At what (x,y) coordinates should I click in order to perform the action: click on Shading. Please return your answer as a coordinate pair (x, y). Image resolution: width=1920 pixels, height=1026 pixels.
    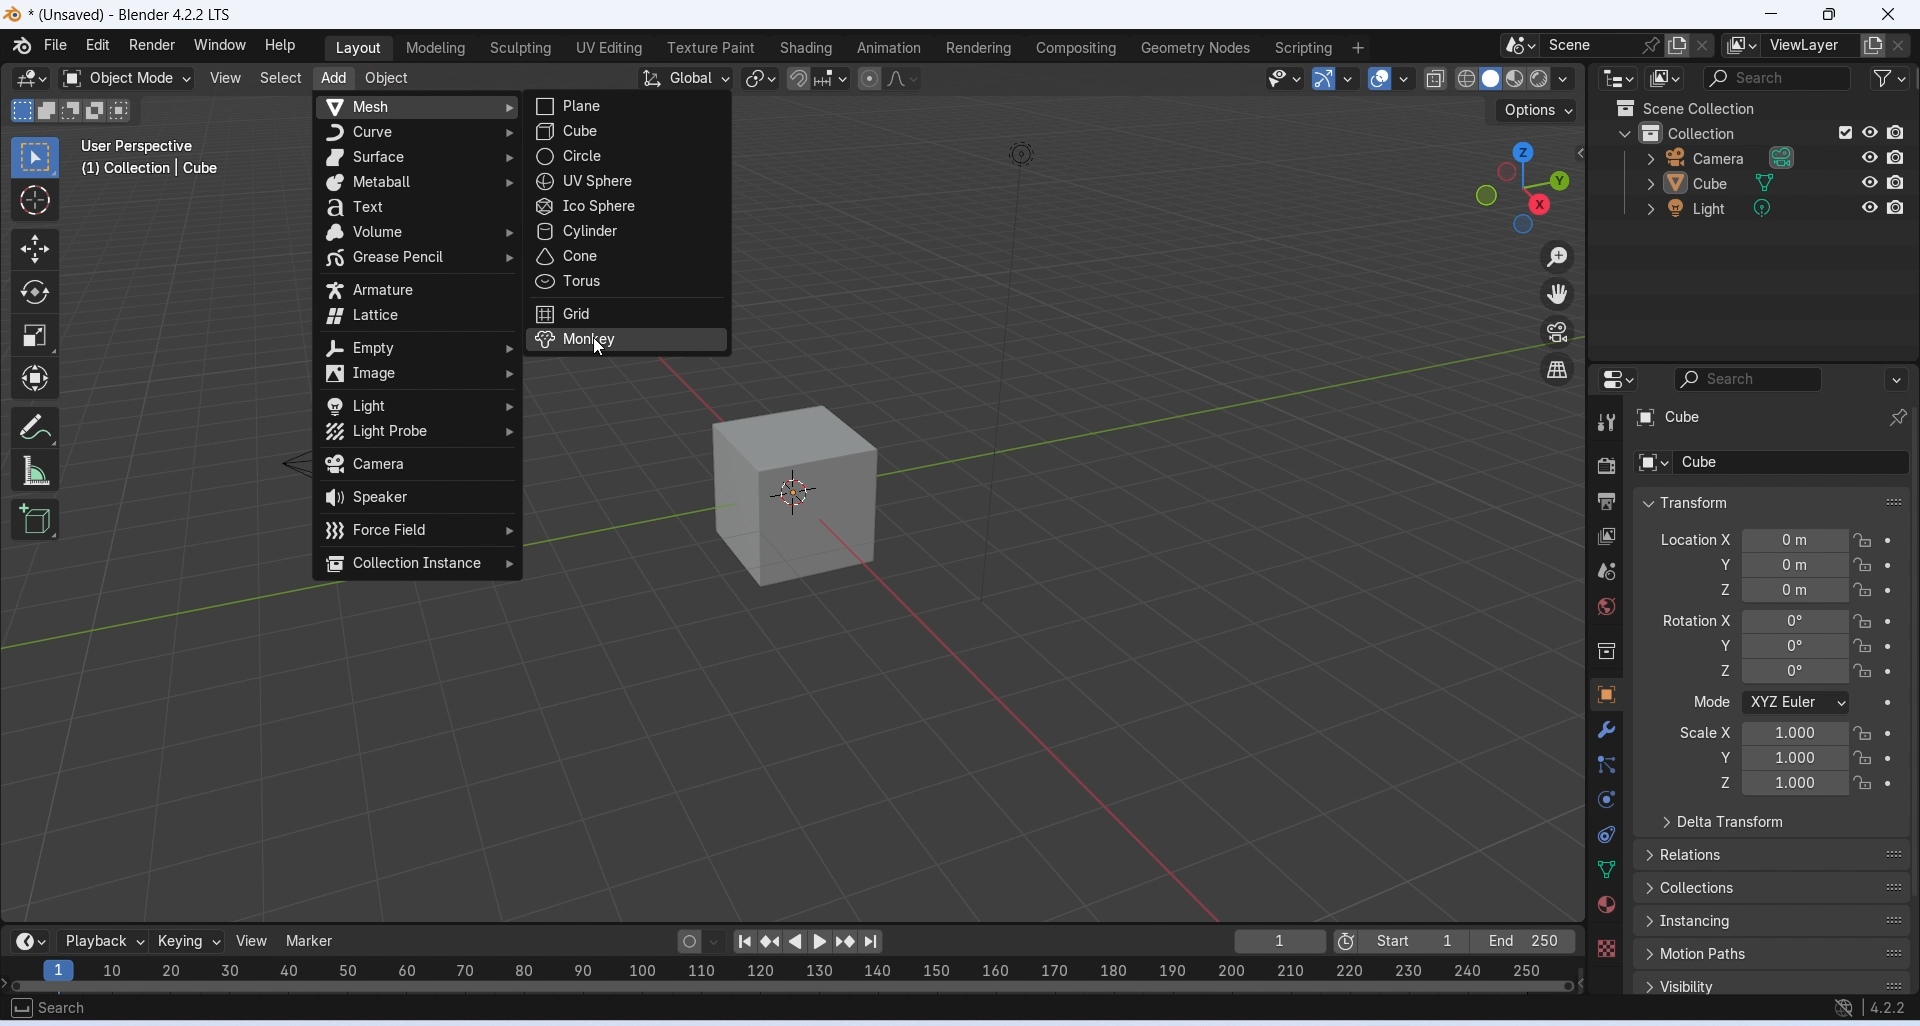
    Looking at the image, I should click on (804, 48).